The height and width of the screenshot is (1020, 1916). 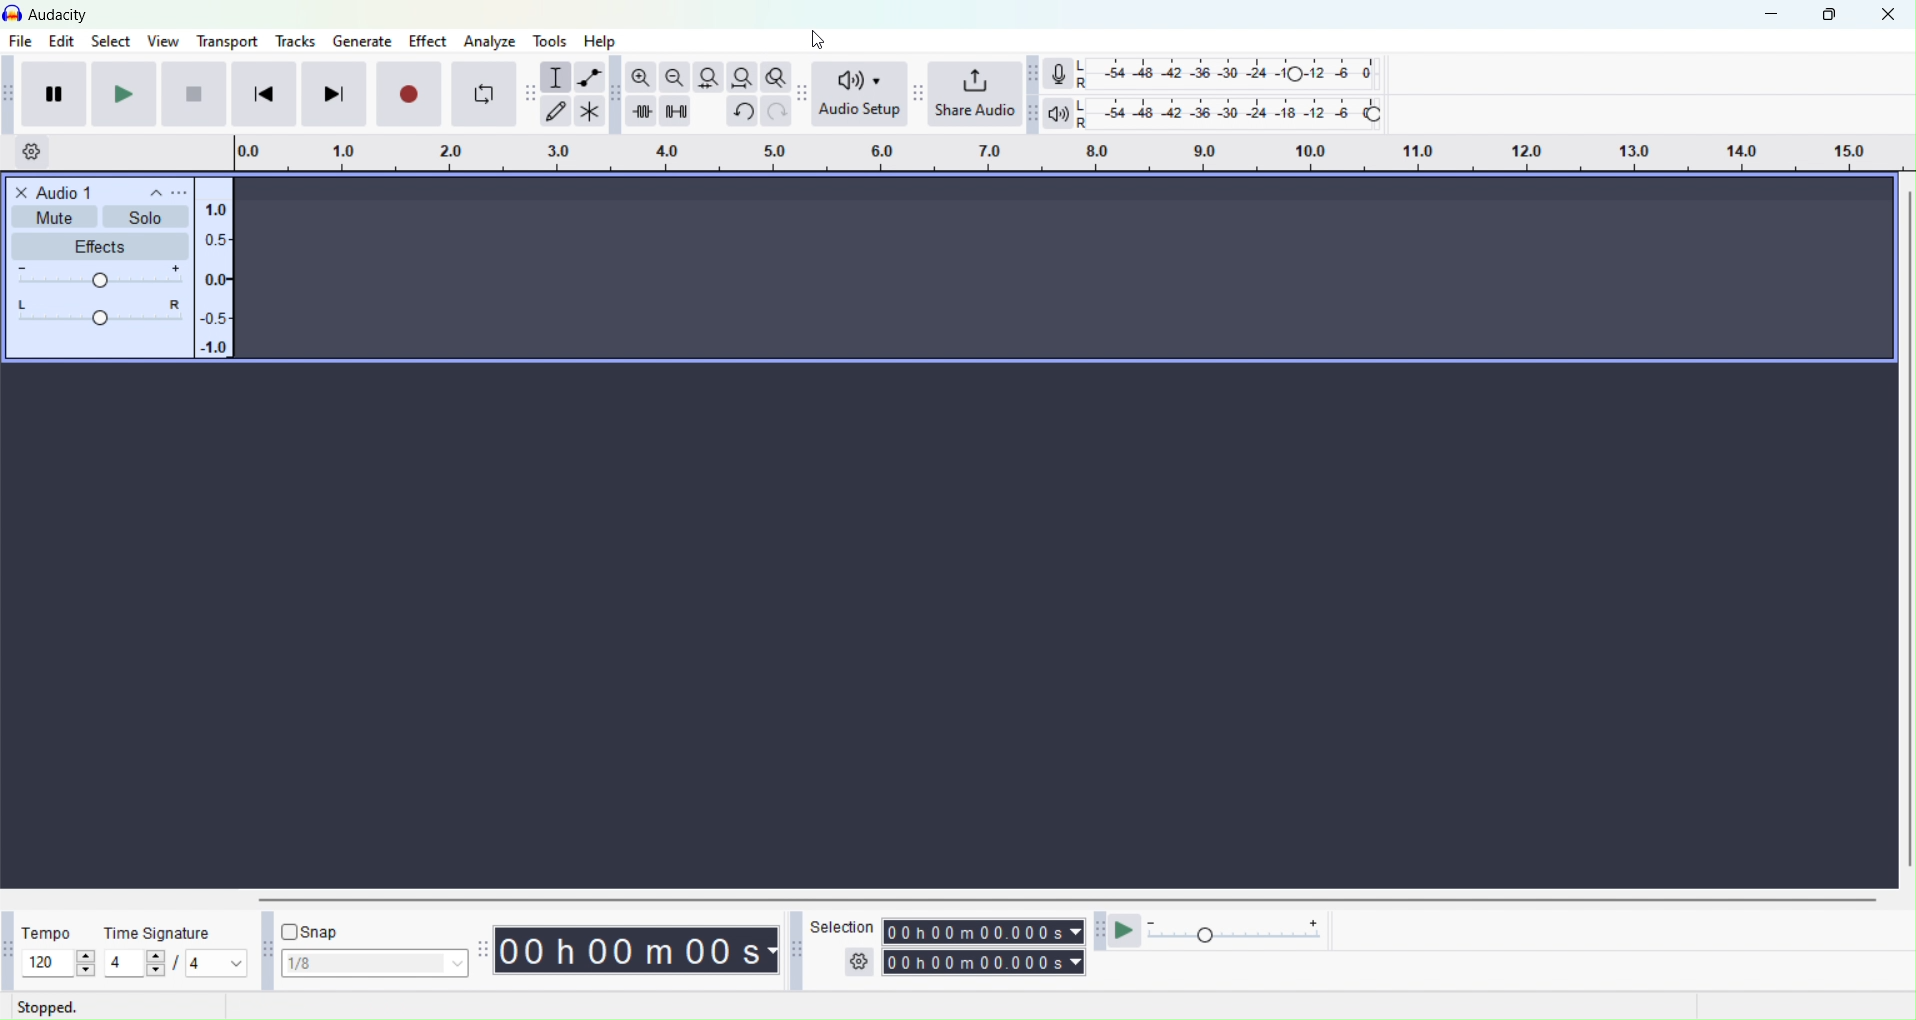 I want to click on Analyze, so click(x=488, y=41).